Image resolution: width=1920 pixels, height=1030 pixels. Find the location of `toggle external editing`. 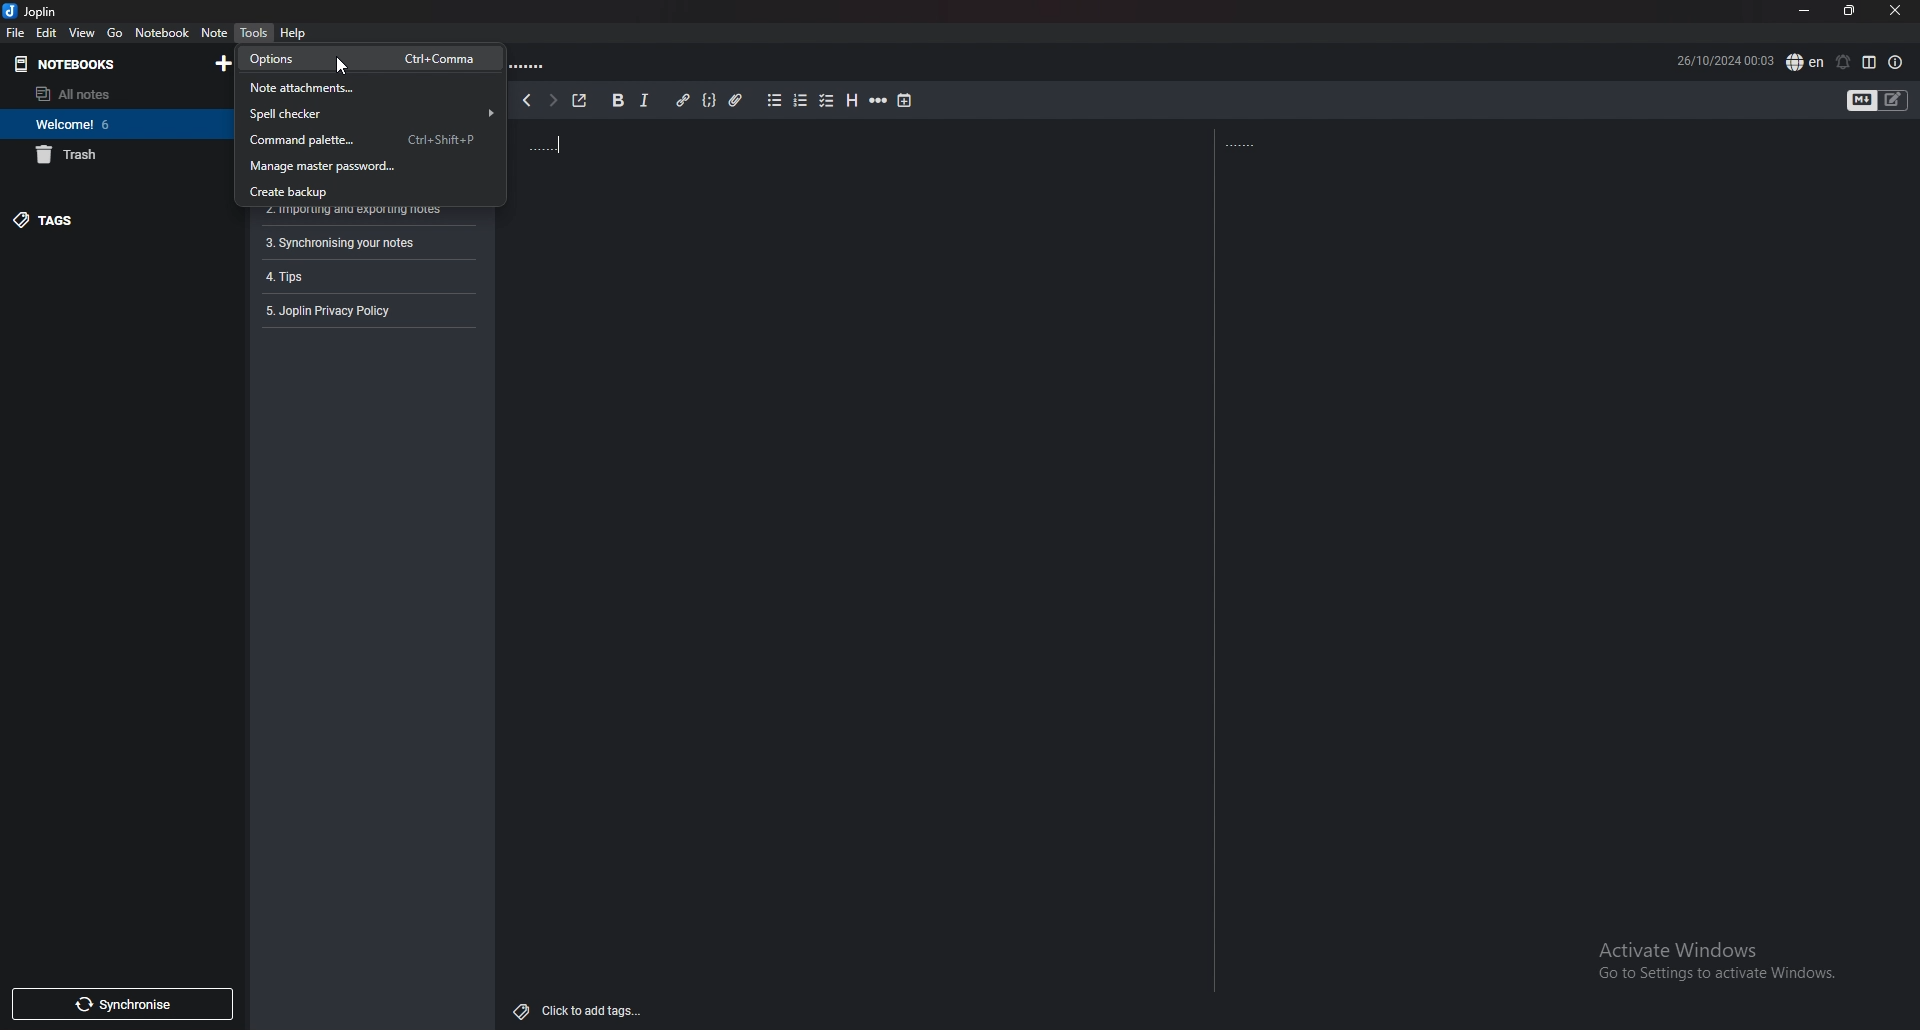

toggle external editing is located at coordinates (580, 101).